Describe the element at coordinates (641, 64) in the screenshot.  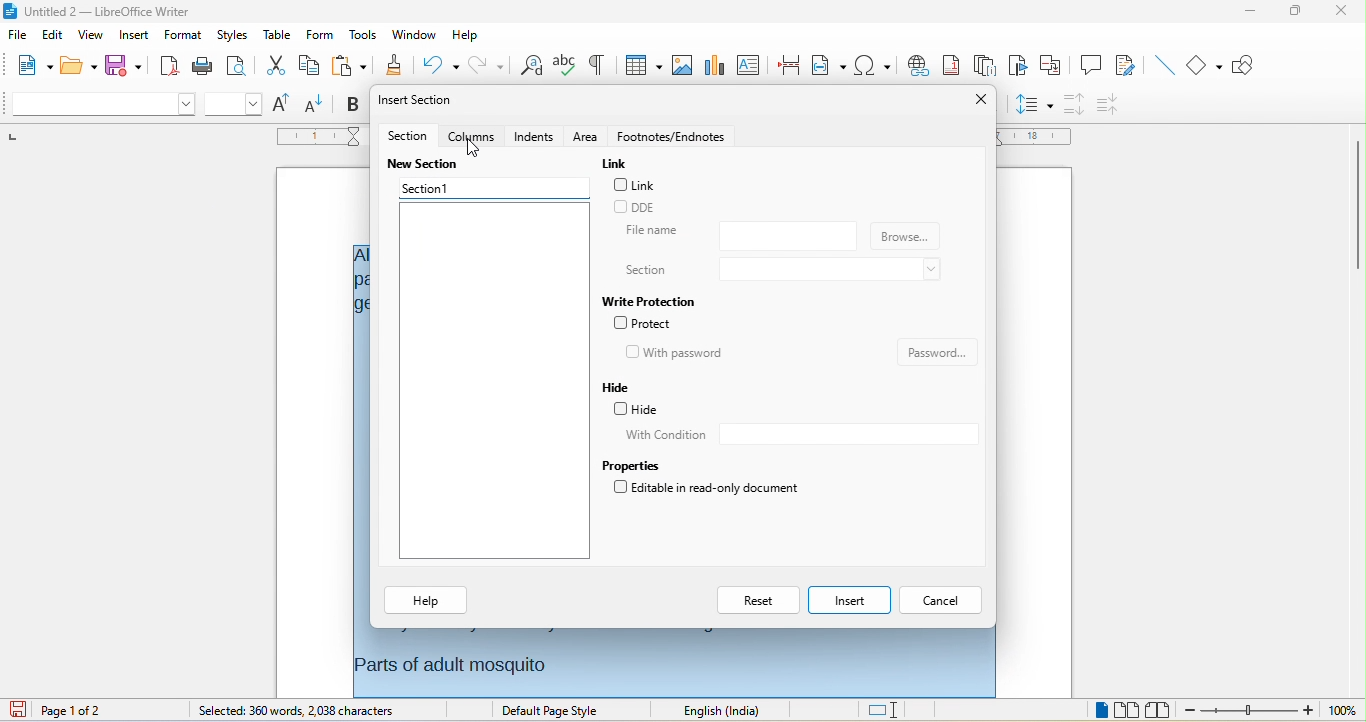
I see `table` at that location.